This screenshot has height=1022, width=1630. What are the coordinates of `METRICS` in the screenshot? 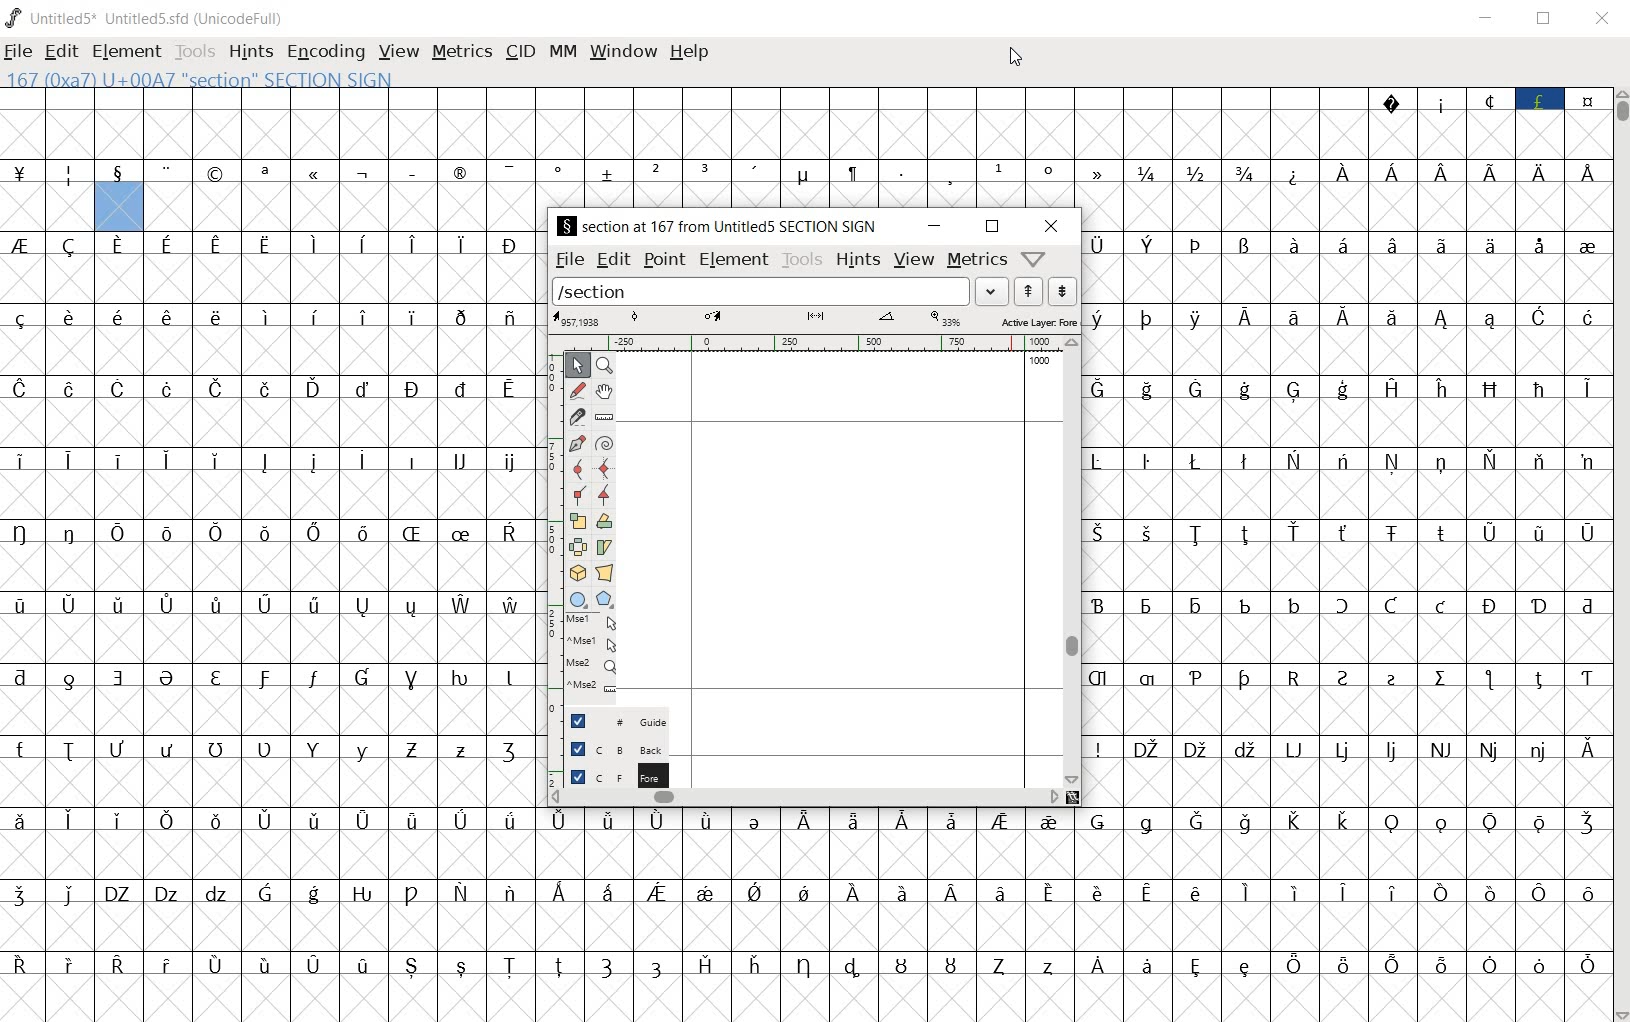 It's located at (464, 53).